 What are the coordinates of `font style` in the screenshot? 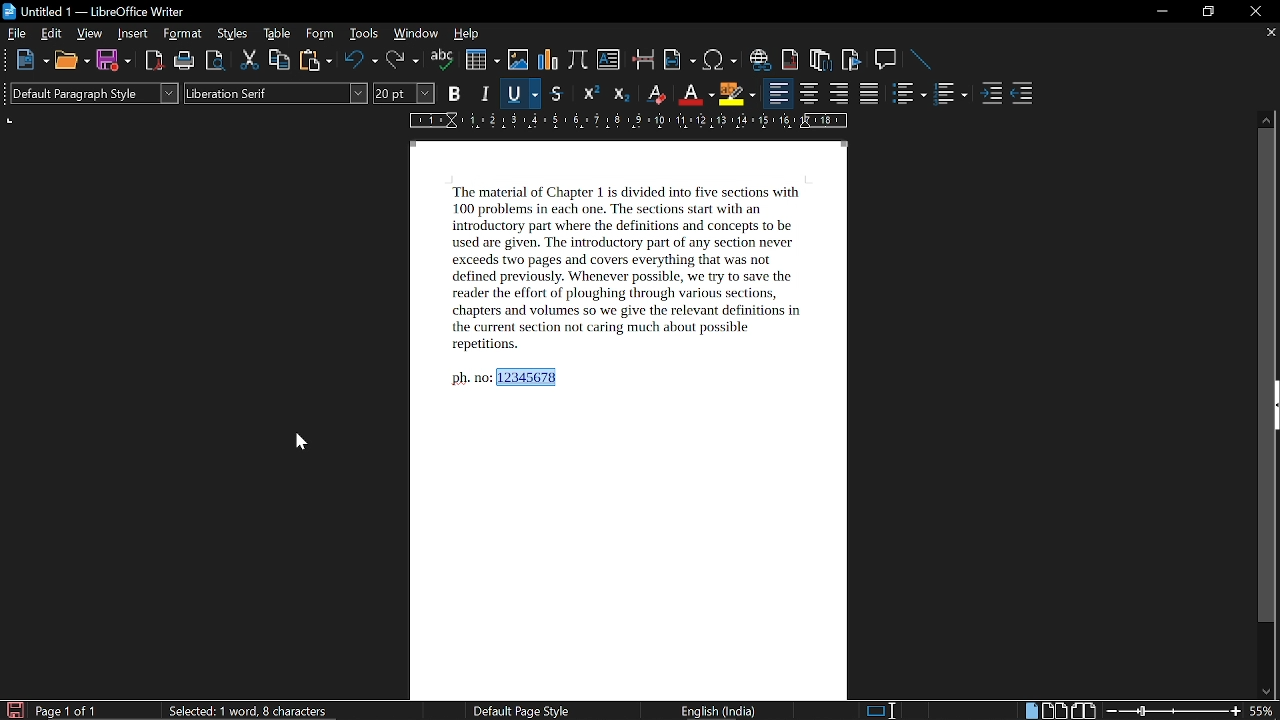 It's located at (276, 93).